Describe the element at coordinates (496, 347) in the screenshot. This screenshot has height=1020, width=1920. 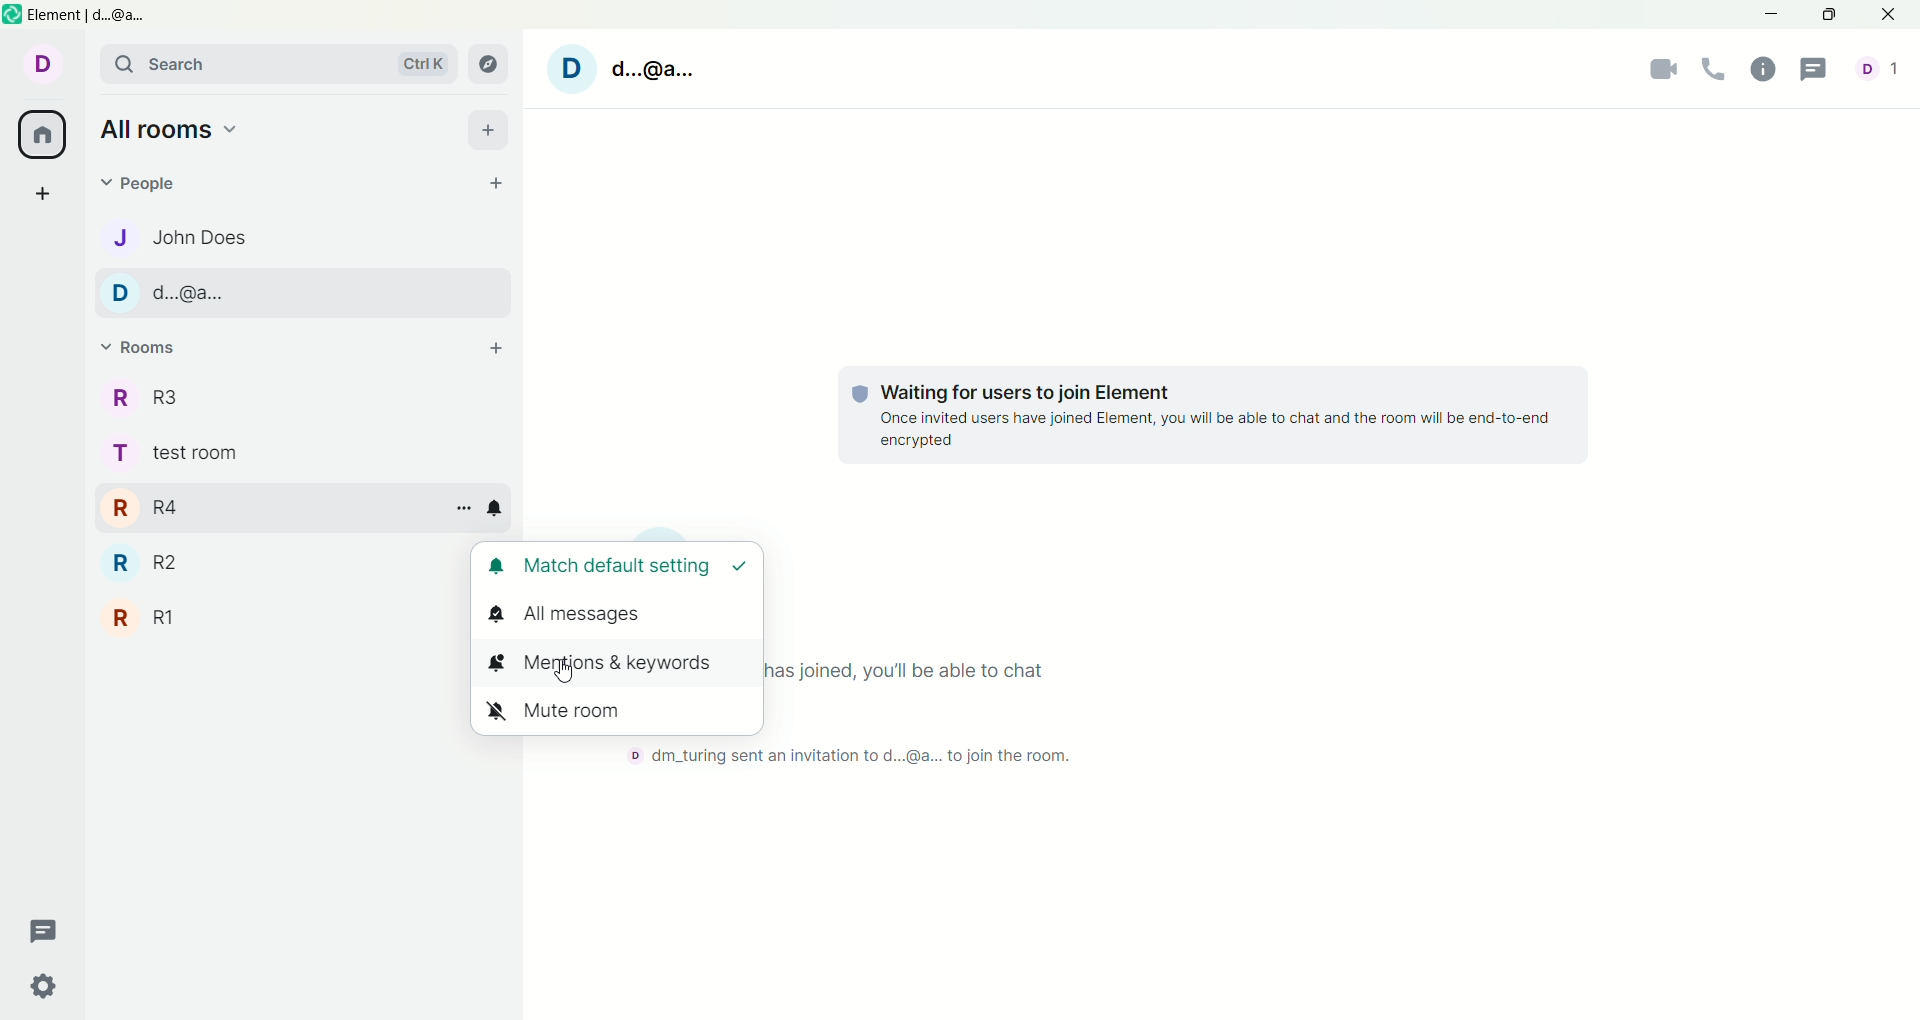
I see `add` at that location.